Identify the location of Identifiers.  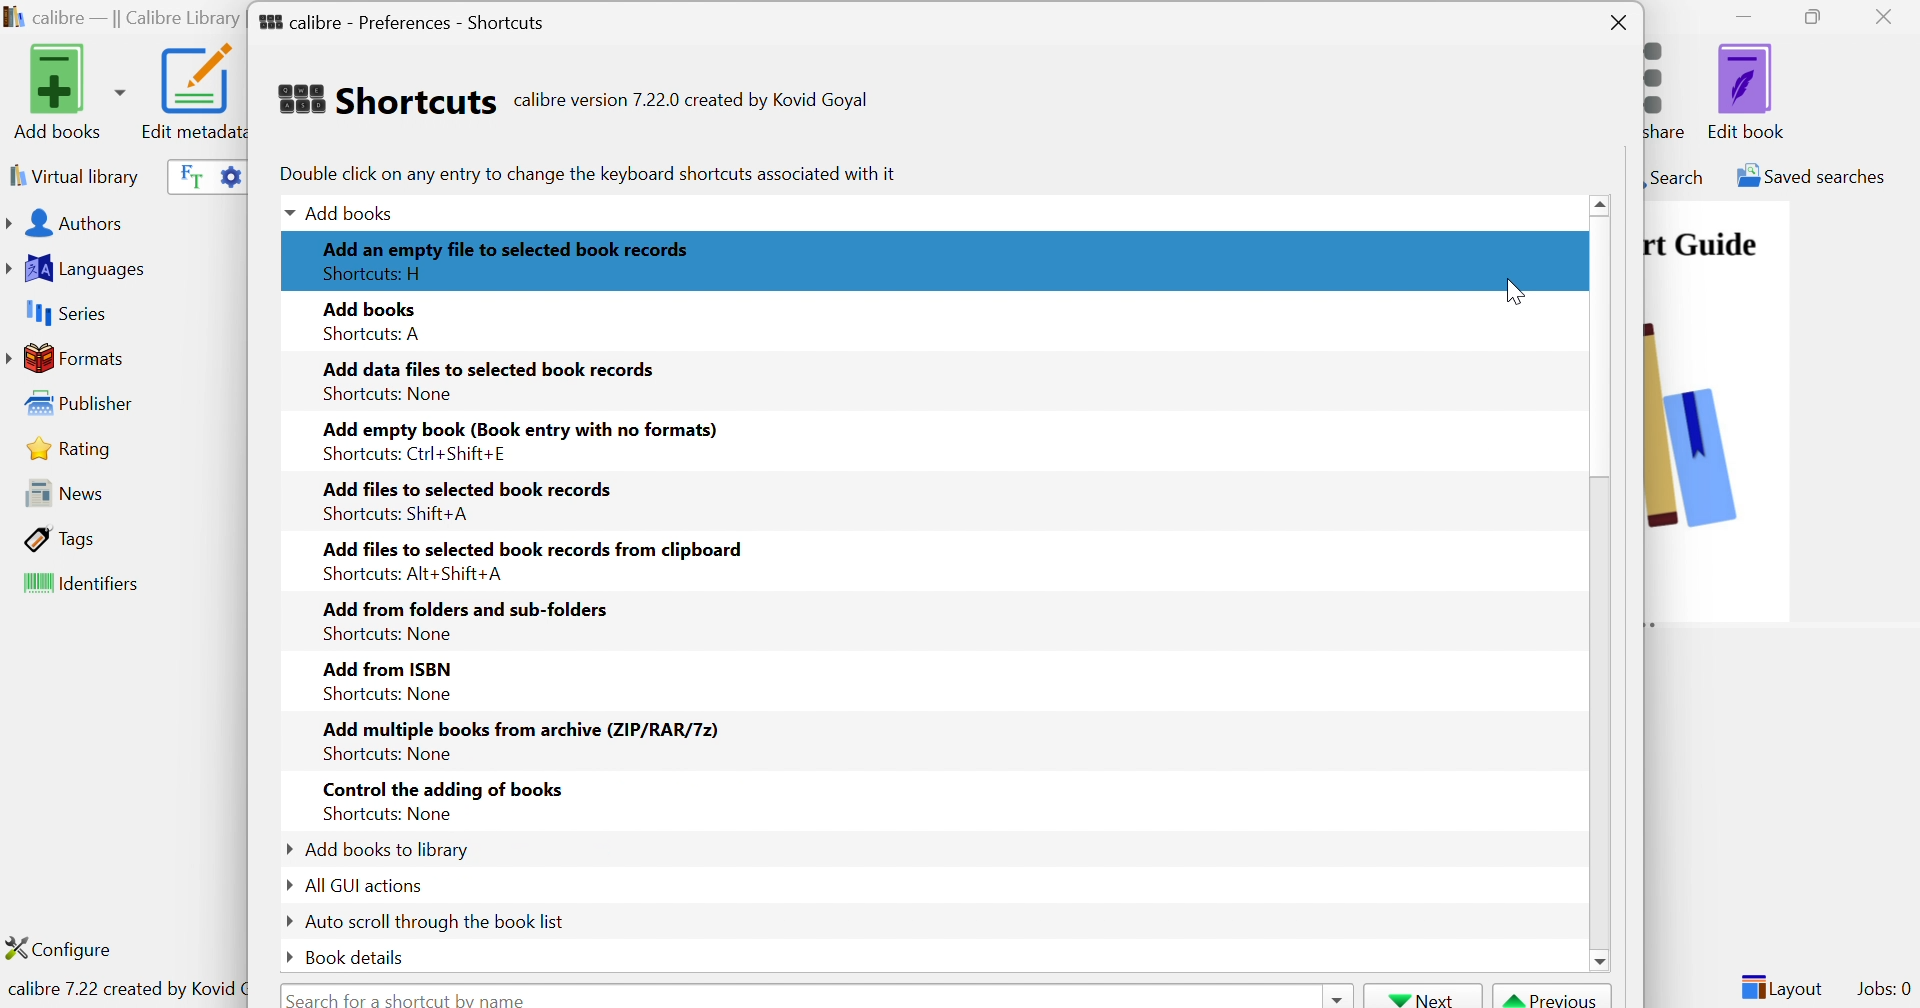
(85, 585).